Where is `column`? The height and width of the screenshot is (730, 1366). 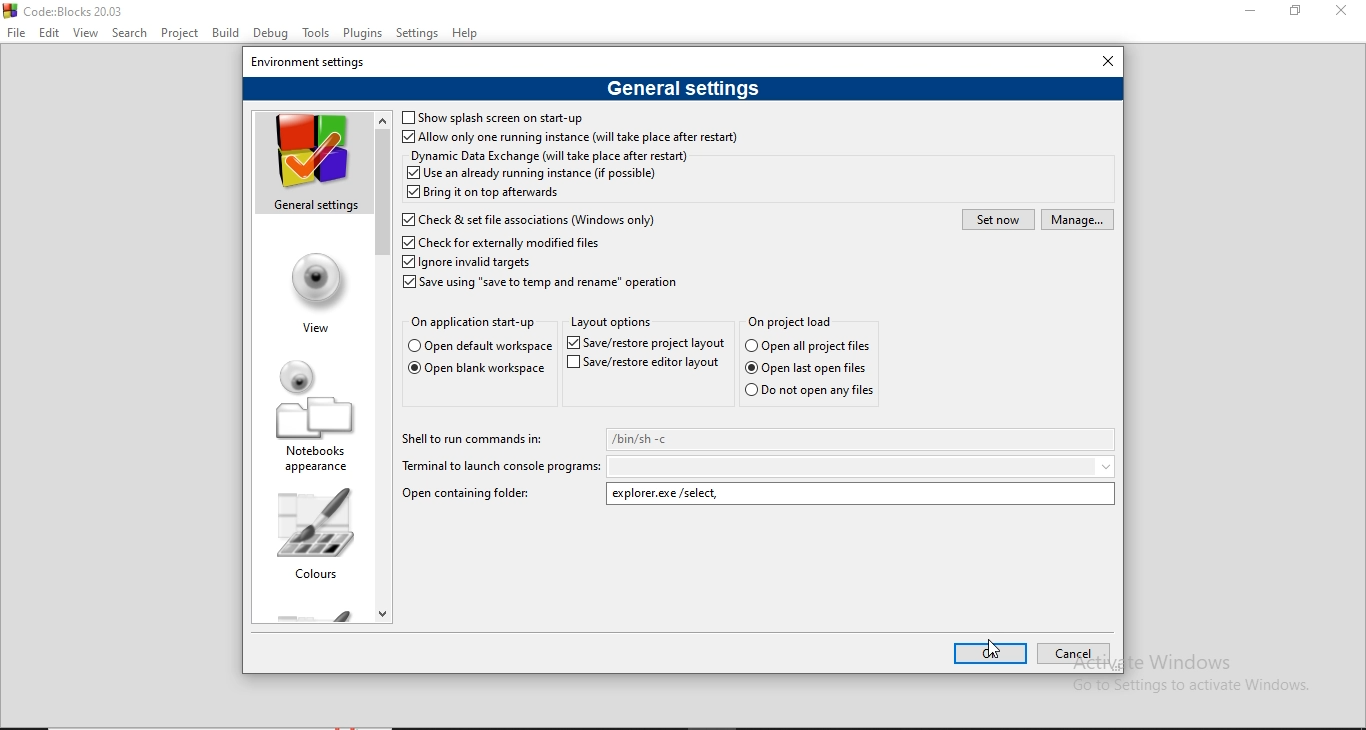
column is located at coordinates (307, 534).